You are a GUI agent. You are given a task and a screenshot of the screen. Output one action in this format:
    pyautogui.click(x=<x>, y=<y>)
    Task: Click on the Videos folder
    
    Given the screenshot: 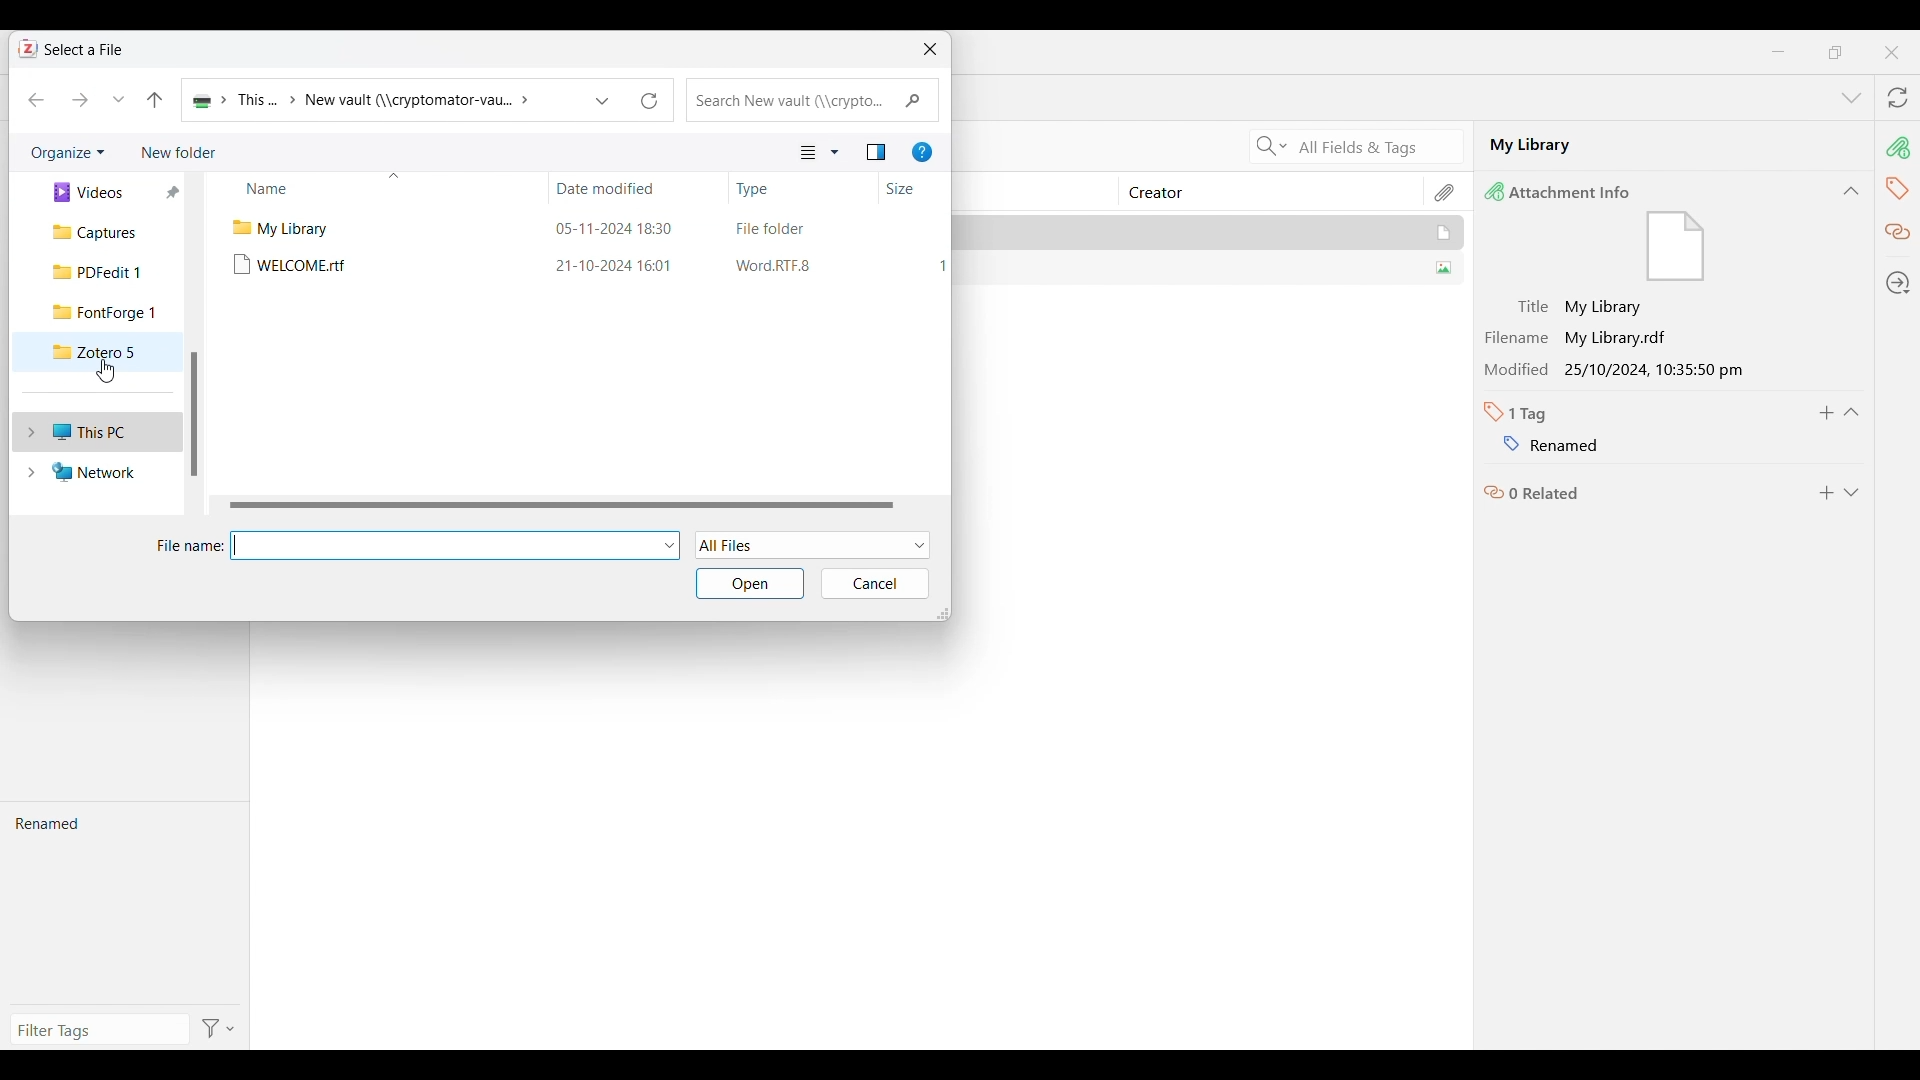 What is the action you would take?
    pyautogui.click(x=103, y=192)
    